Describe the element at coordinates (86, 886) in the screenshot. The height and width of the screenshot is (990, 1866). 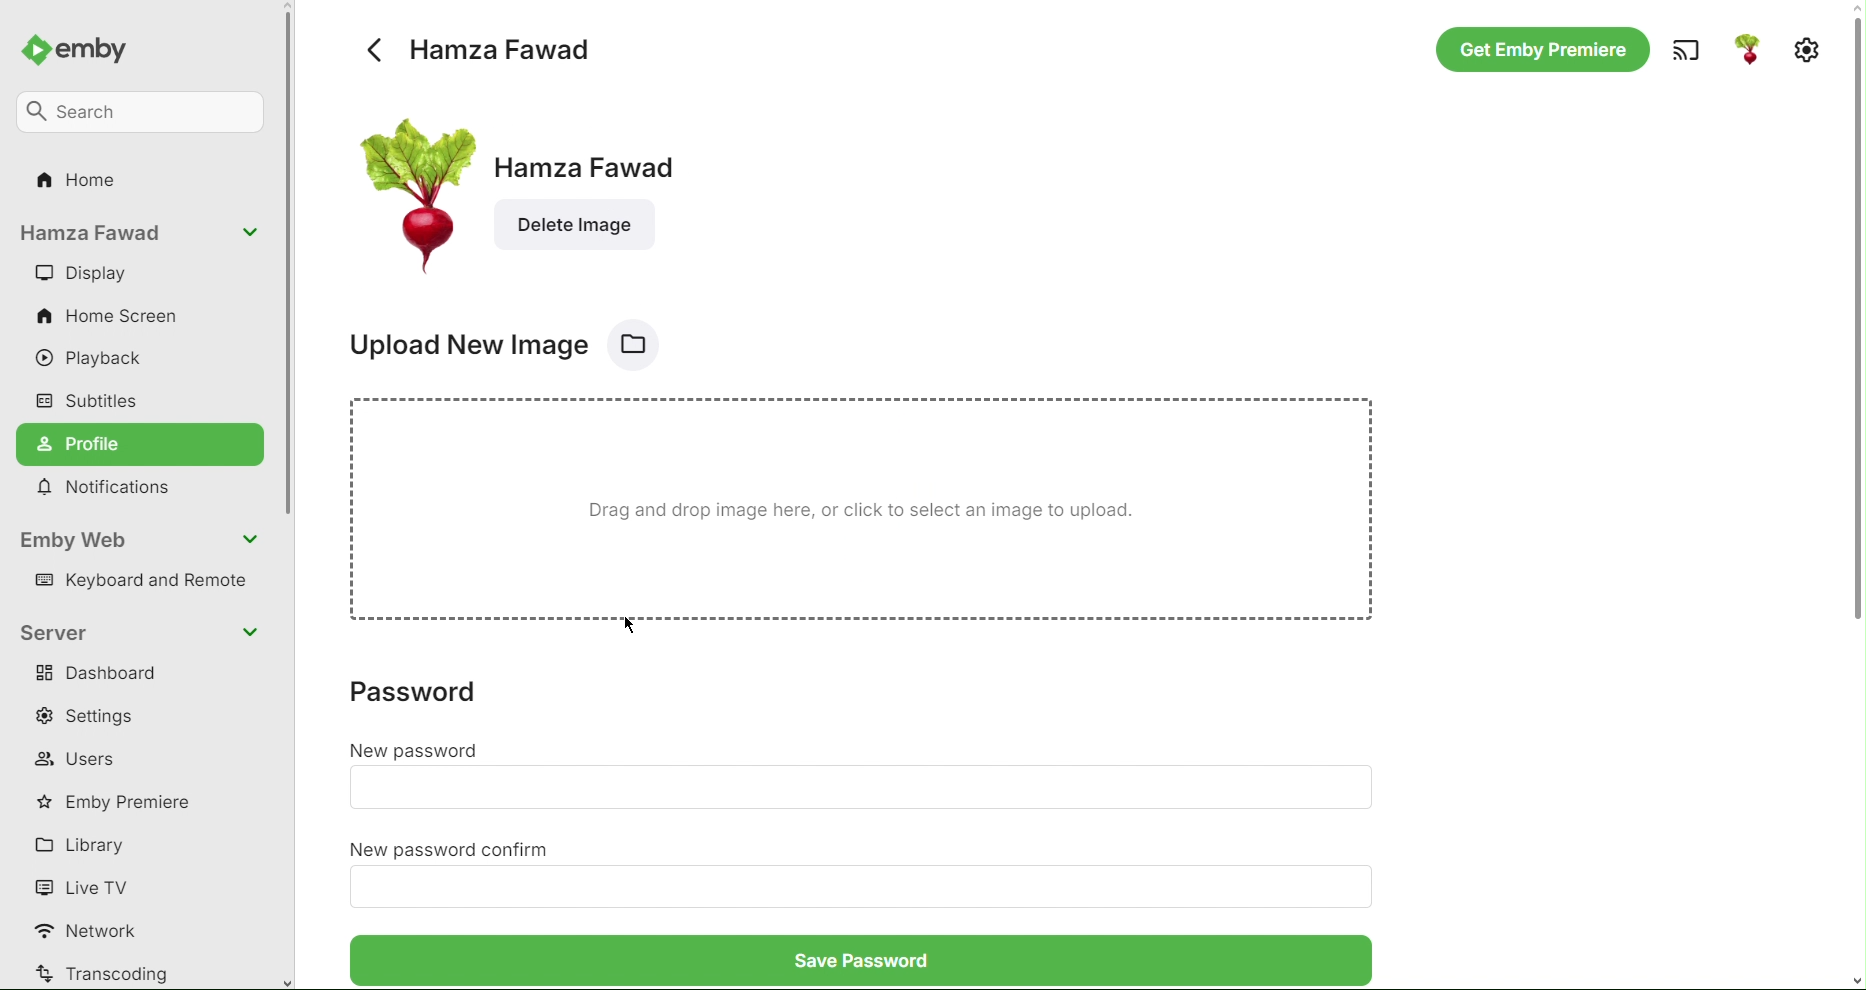
I see `Live TV` at that location.